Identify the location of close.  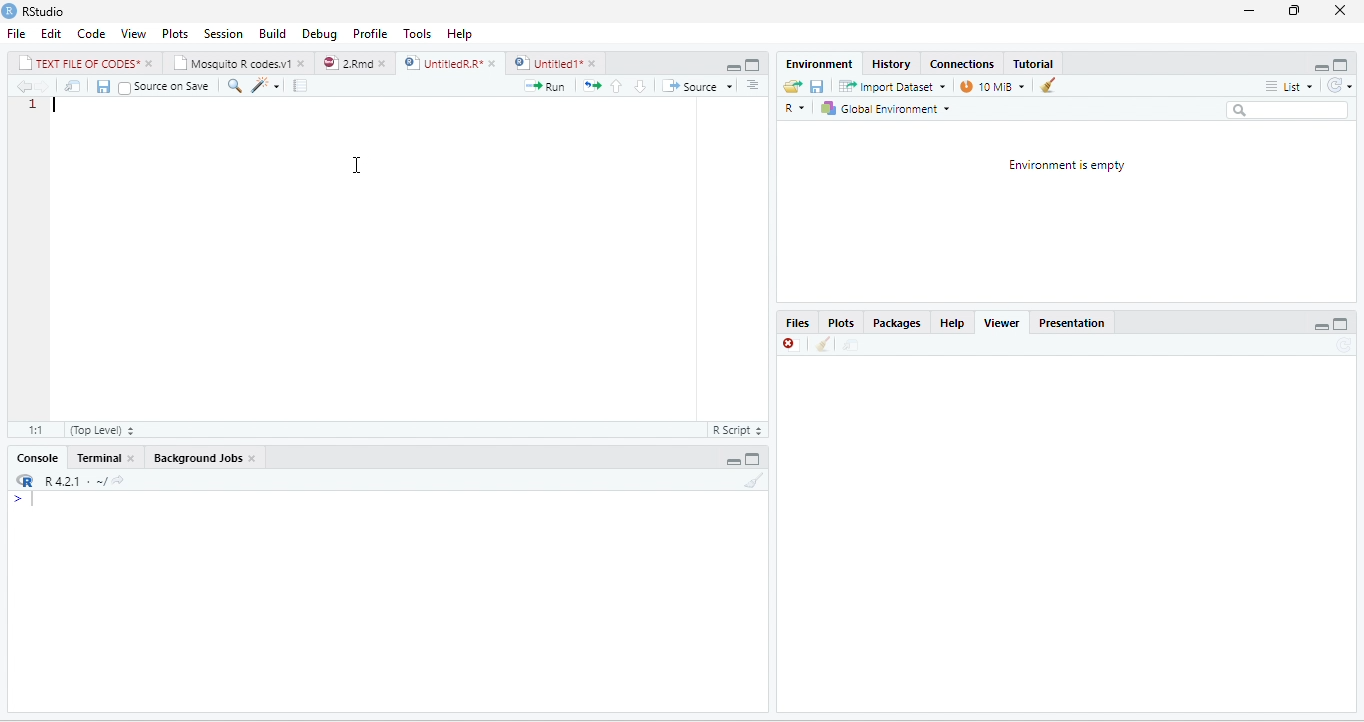
(492, 62).